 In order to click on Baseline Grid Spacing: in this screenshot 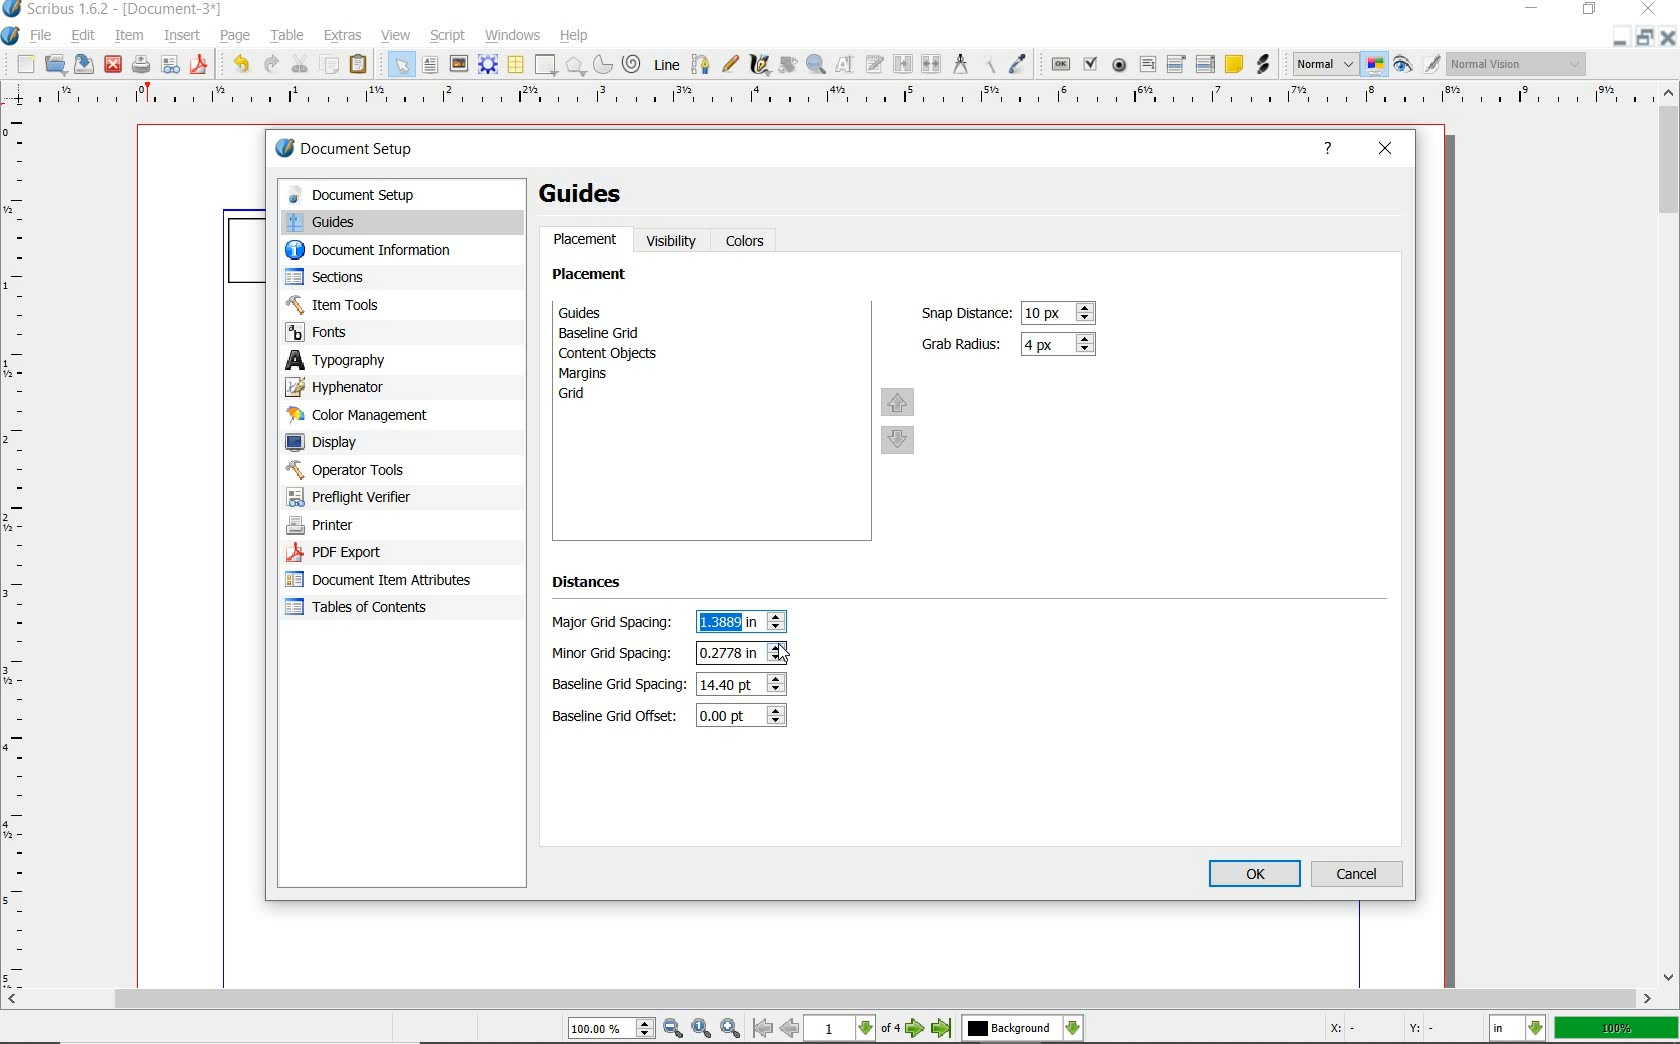, I will do `click(619, 686)`.